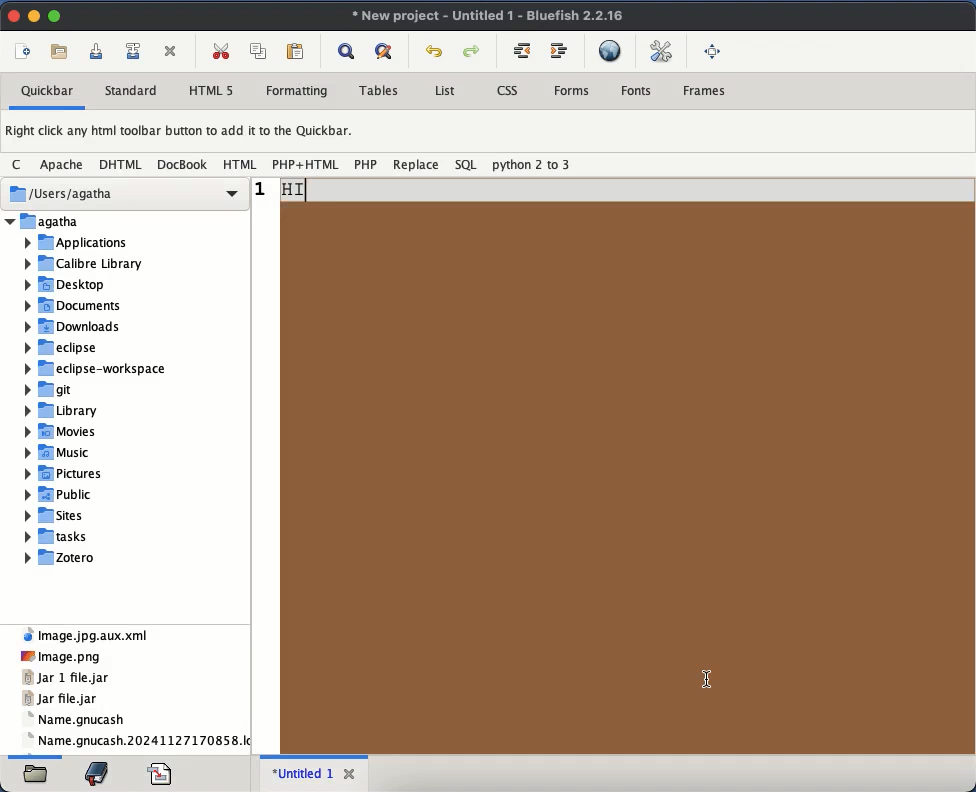 The height and width of the screenshot is (792, 976). I want to click on list, so click(445, 90).